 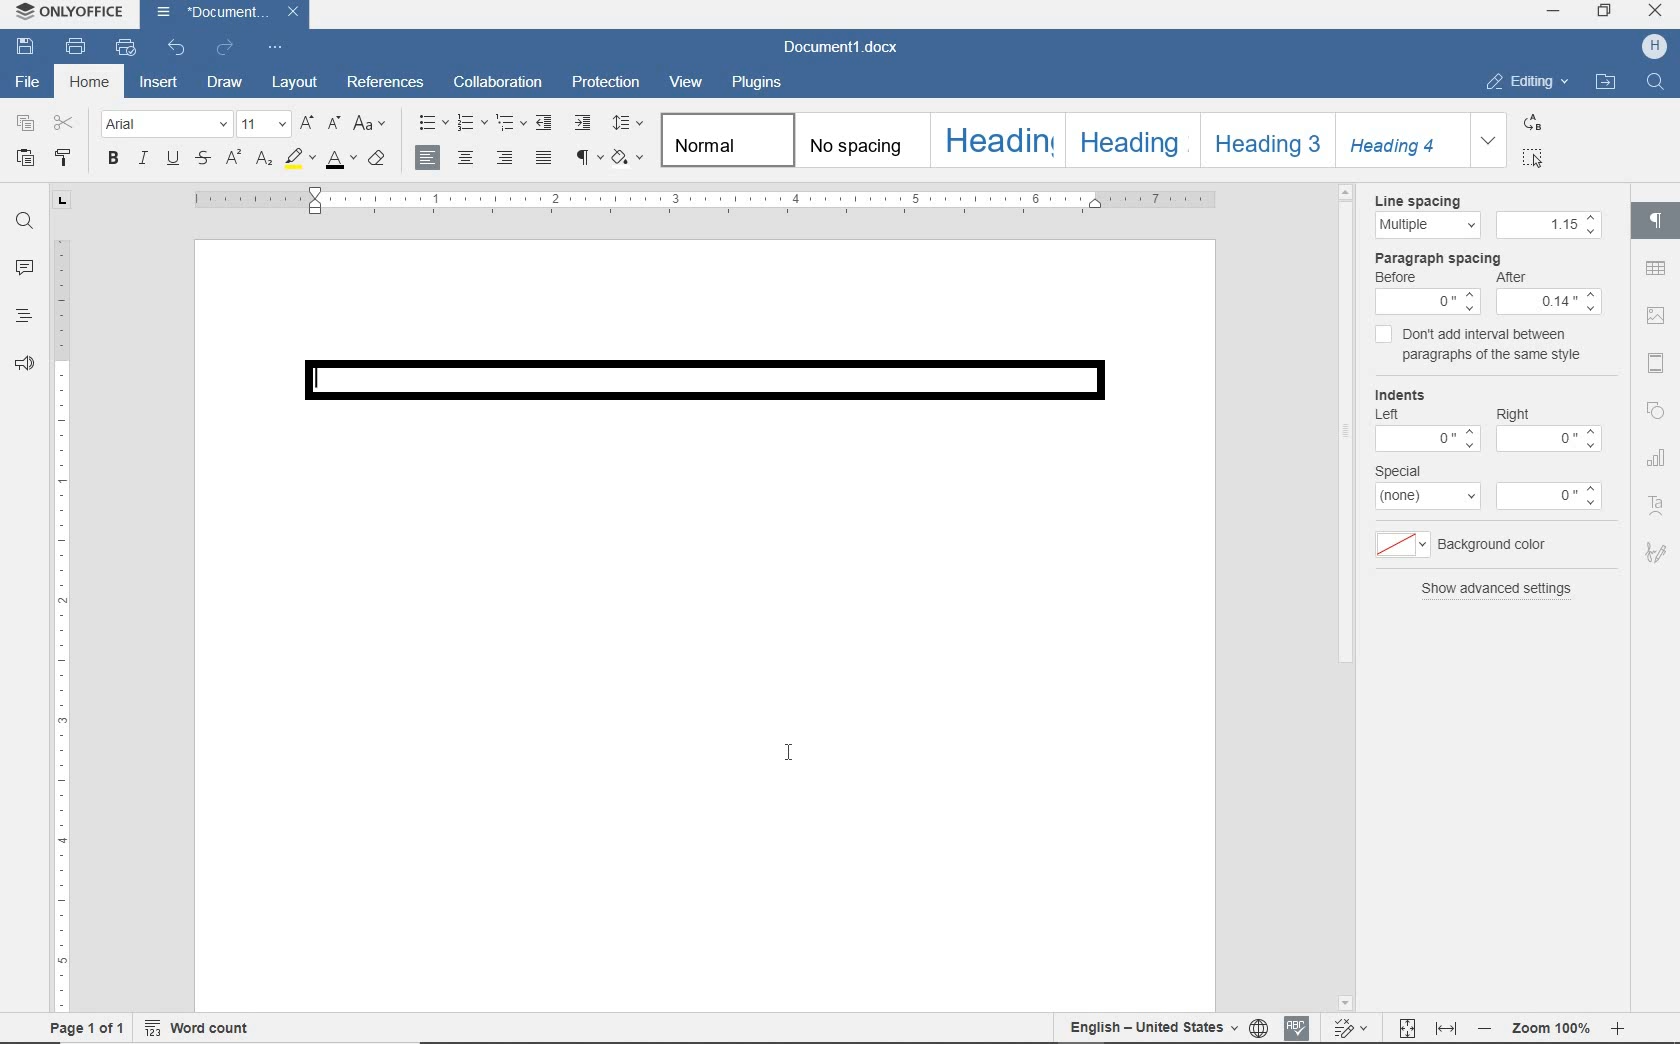 What do you see at coordinates (178, 50) in the screenshot?
I see `undo` at bounding box center [178, 50].